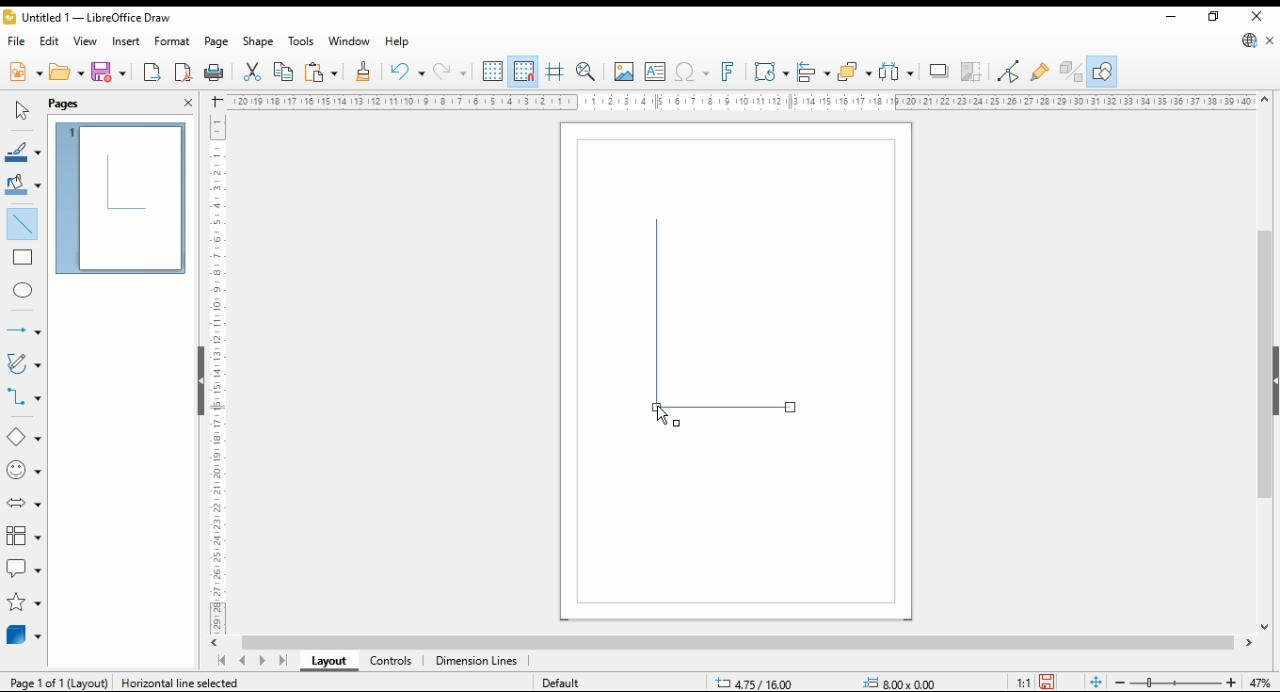  Describe the element at coordinates (1040, 71) in the screenshot. I see `show gluepoint functions` at that location.